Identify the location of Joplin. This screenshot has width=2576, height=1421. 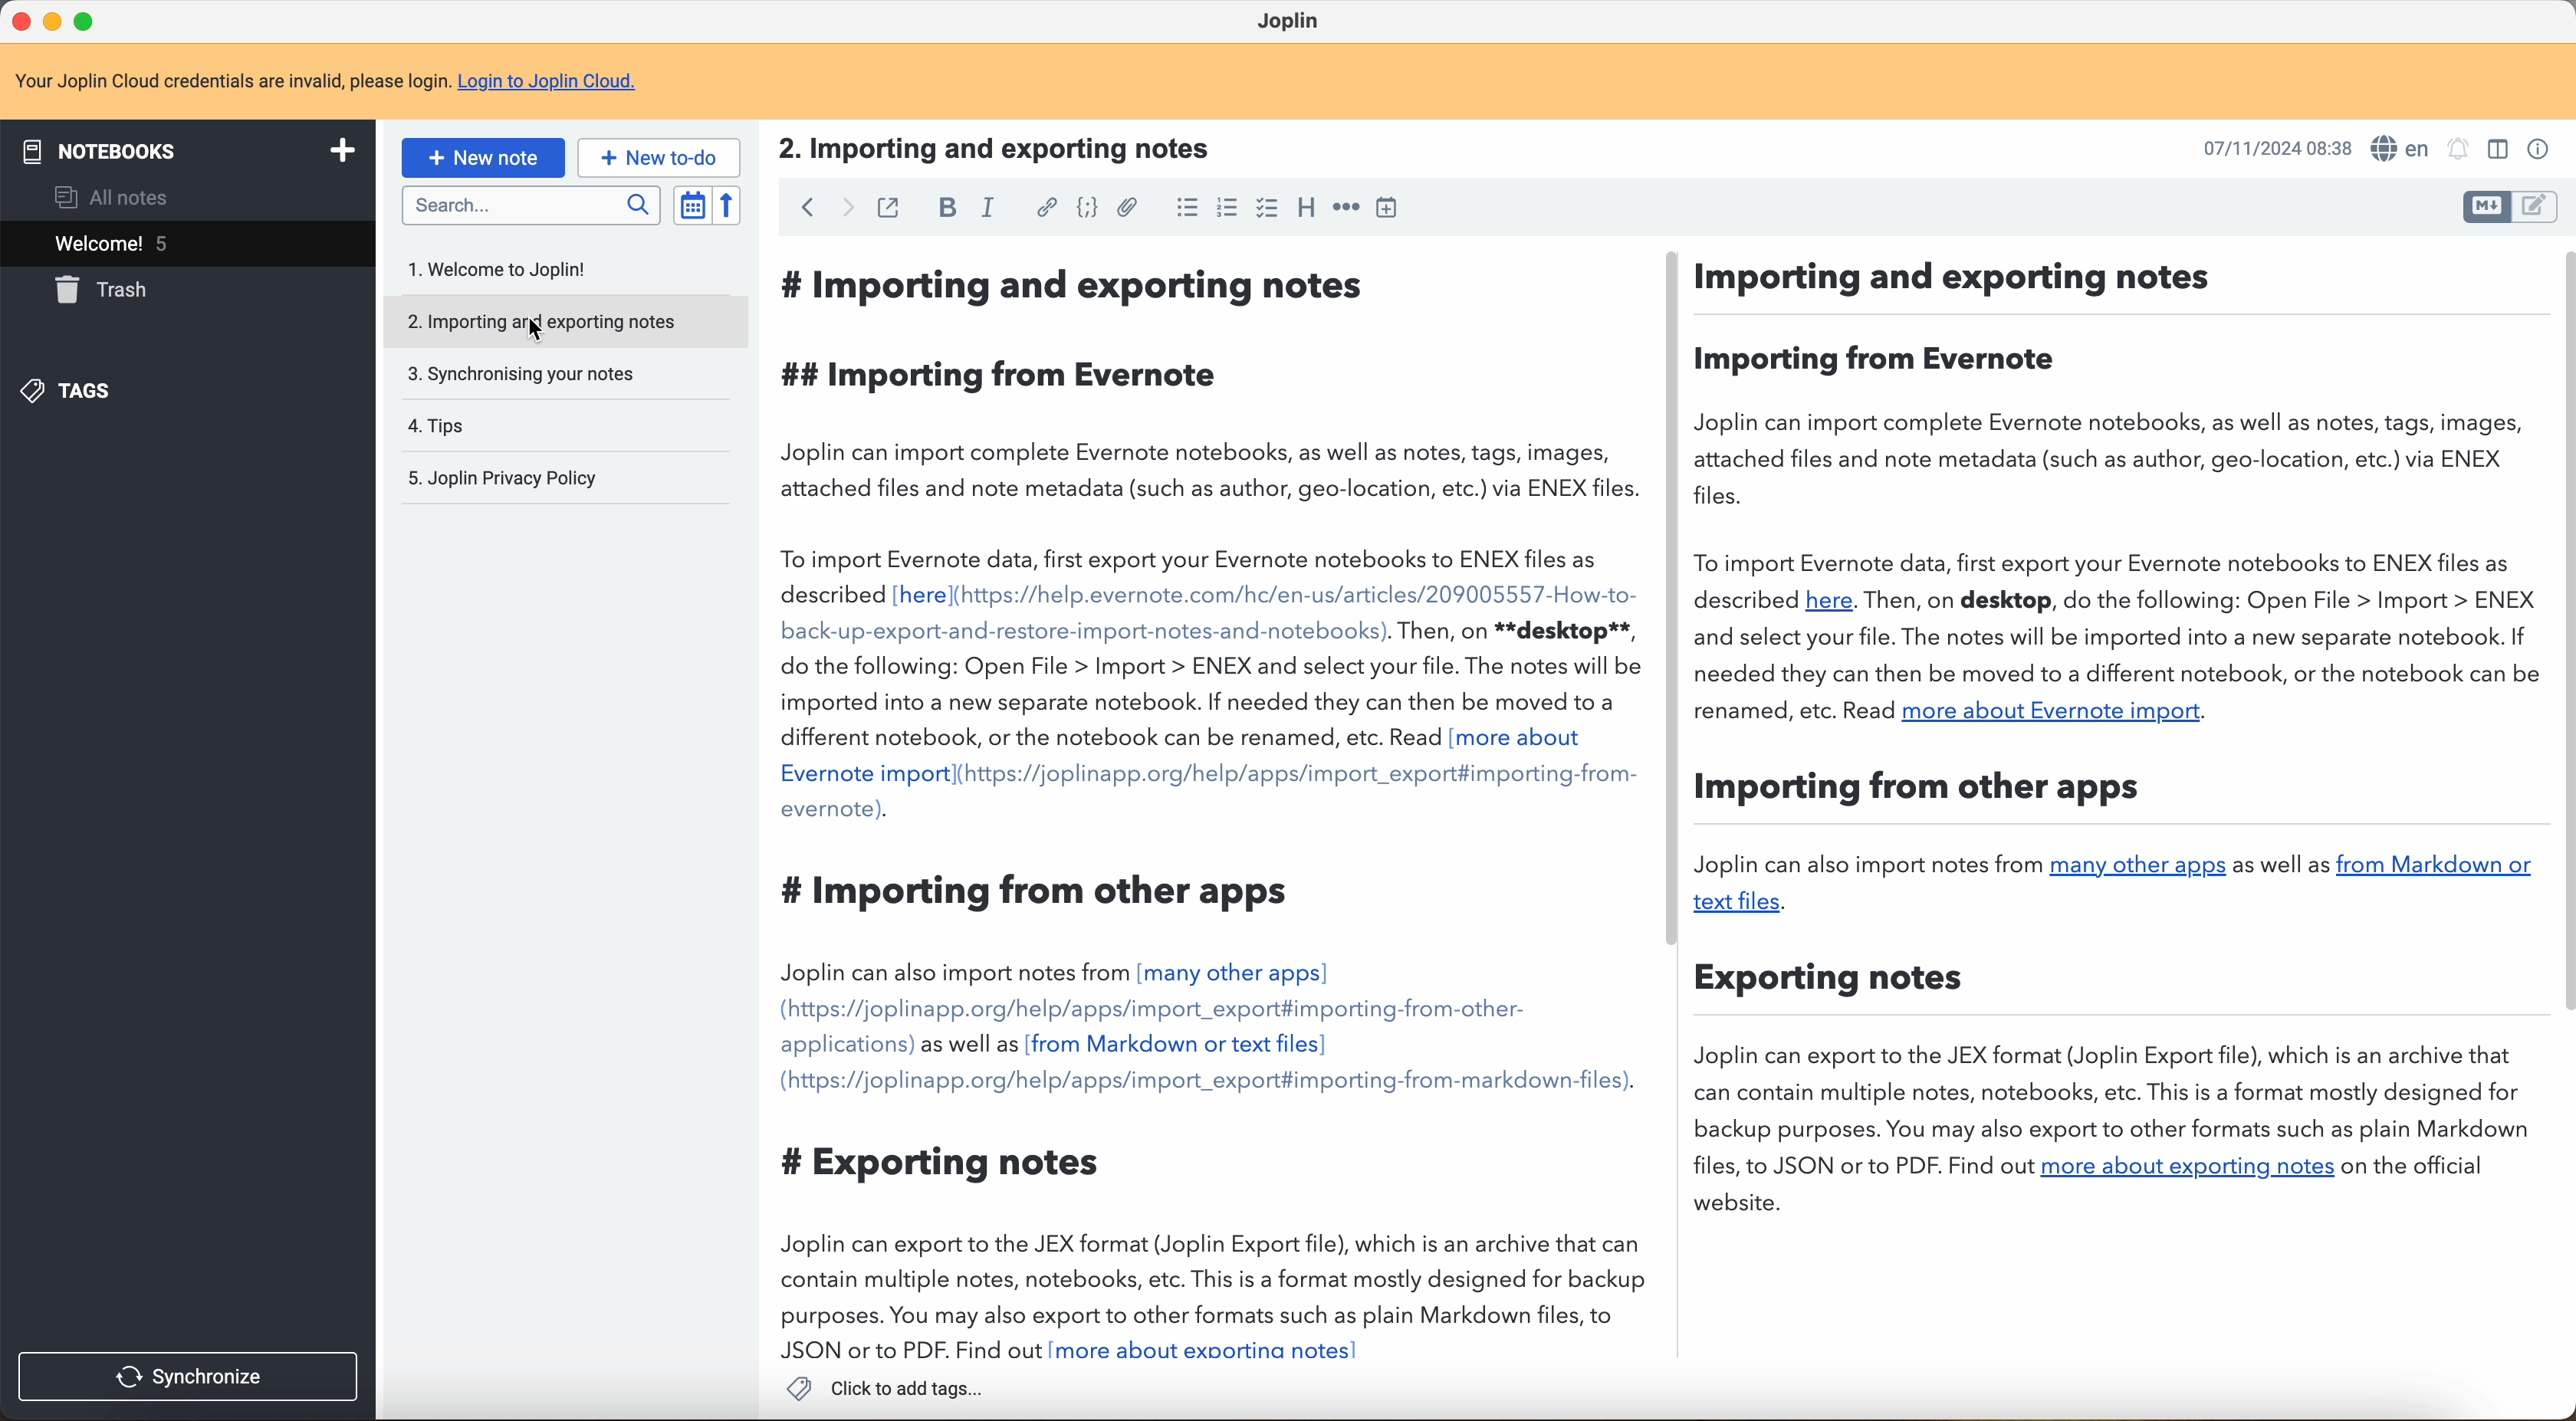
(1294, 22).